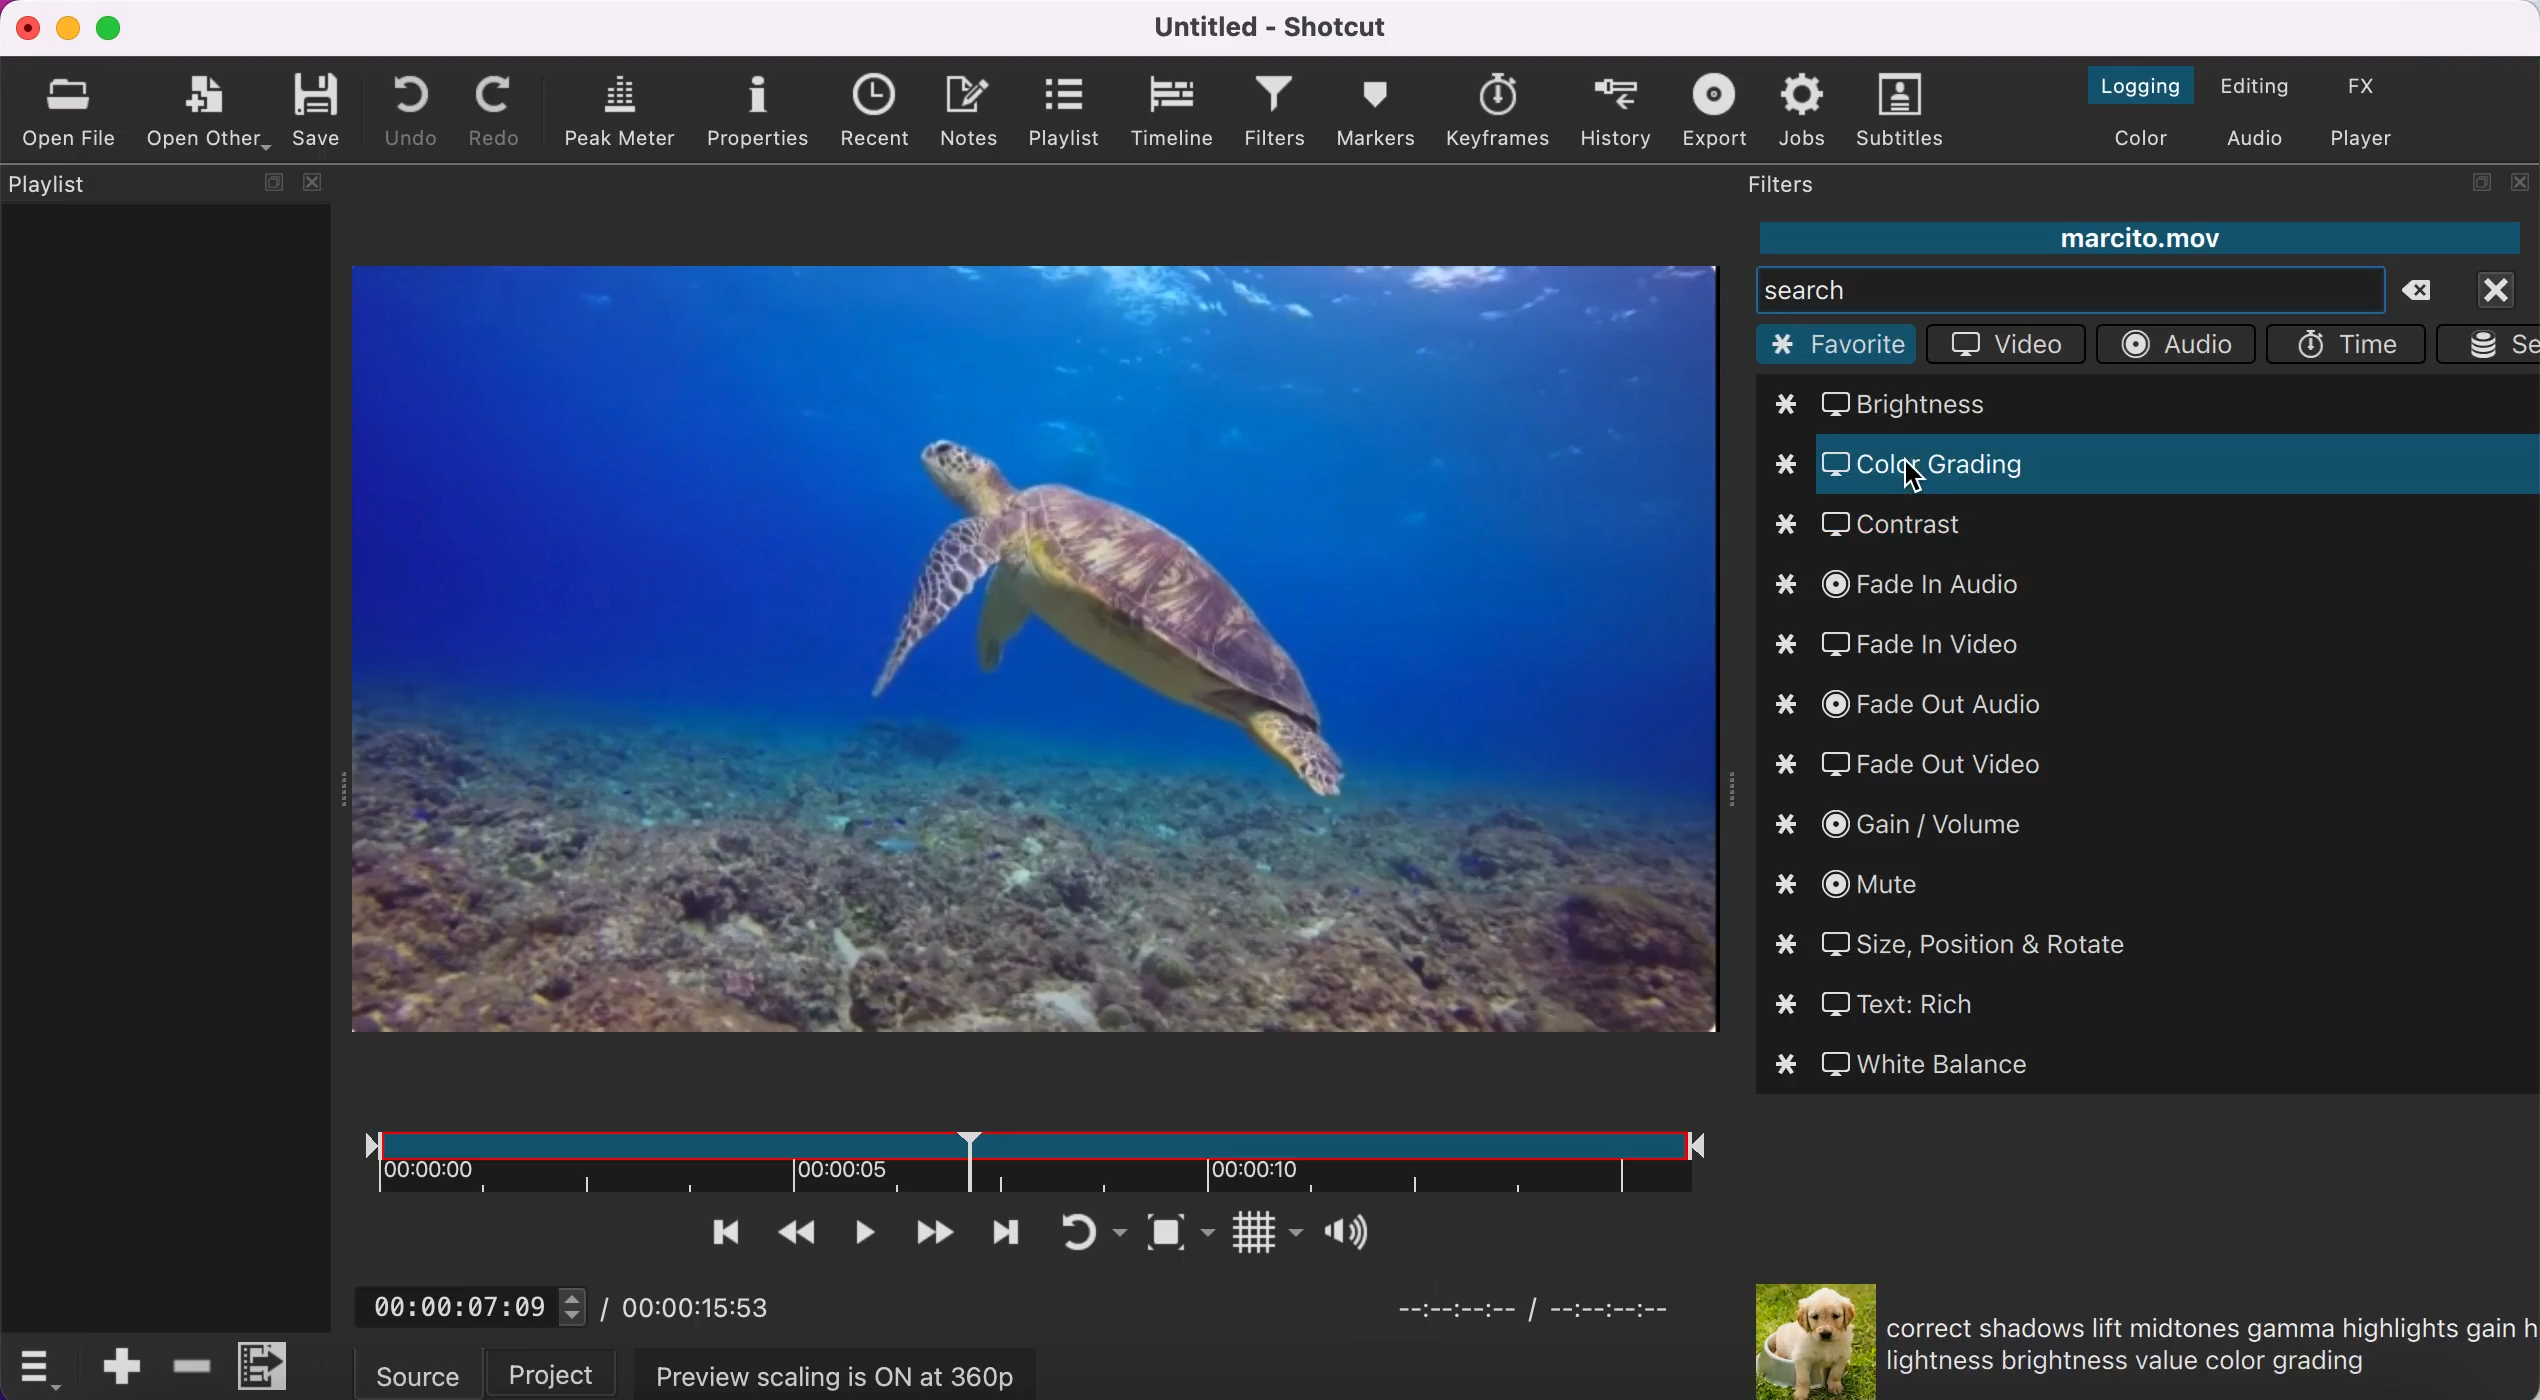 Image resolution: width=2540 pixels, height=1400 pixels. What do you see at coordinates (2121, 84) in the screenshot?
I see `switch to the logging layout` at bounding box center [2121, 84].